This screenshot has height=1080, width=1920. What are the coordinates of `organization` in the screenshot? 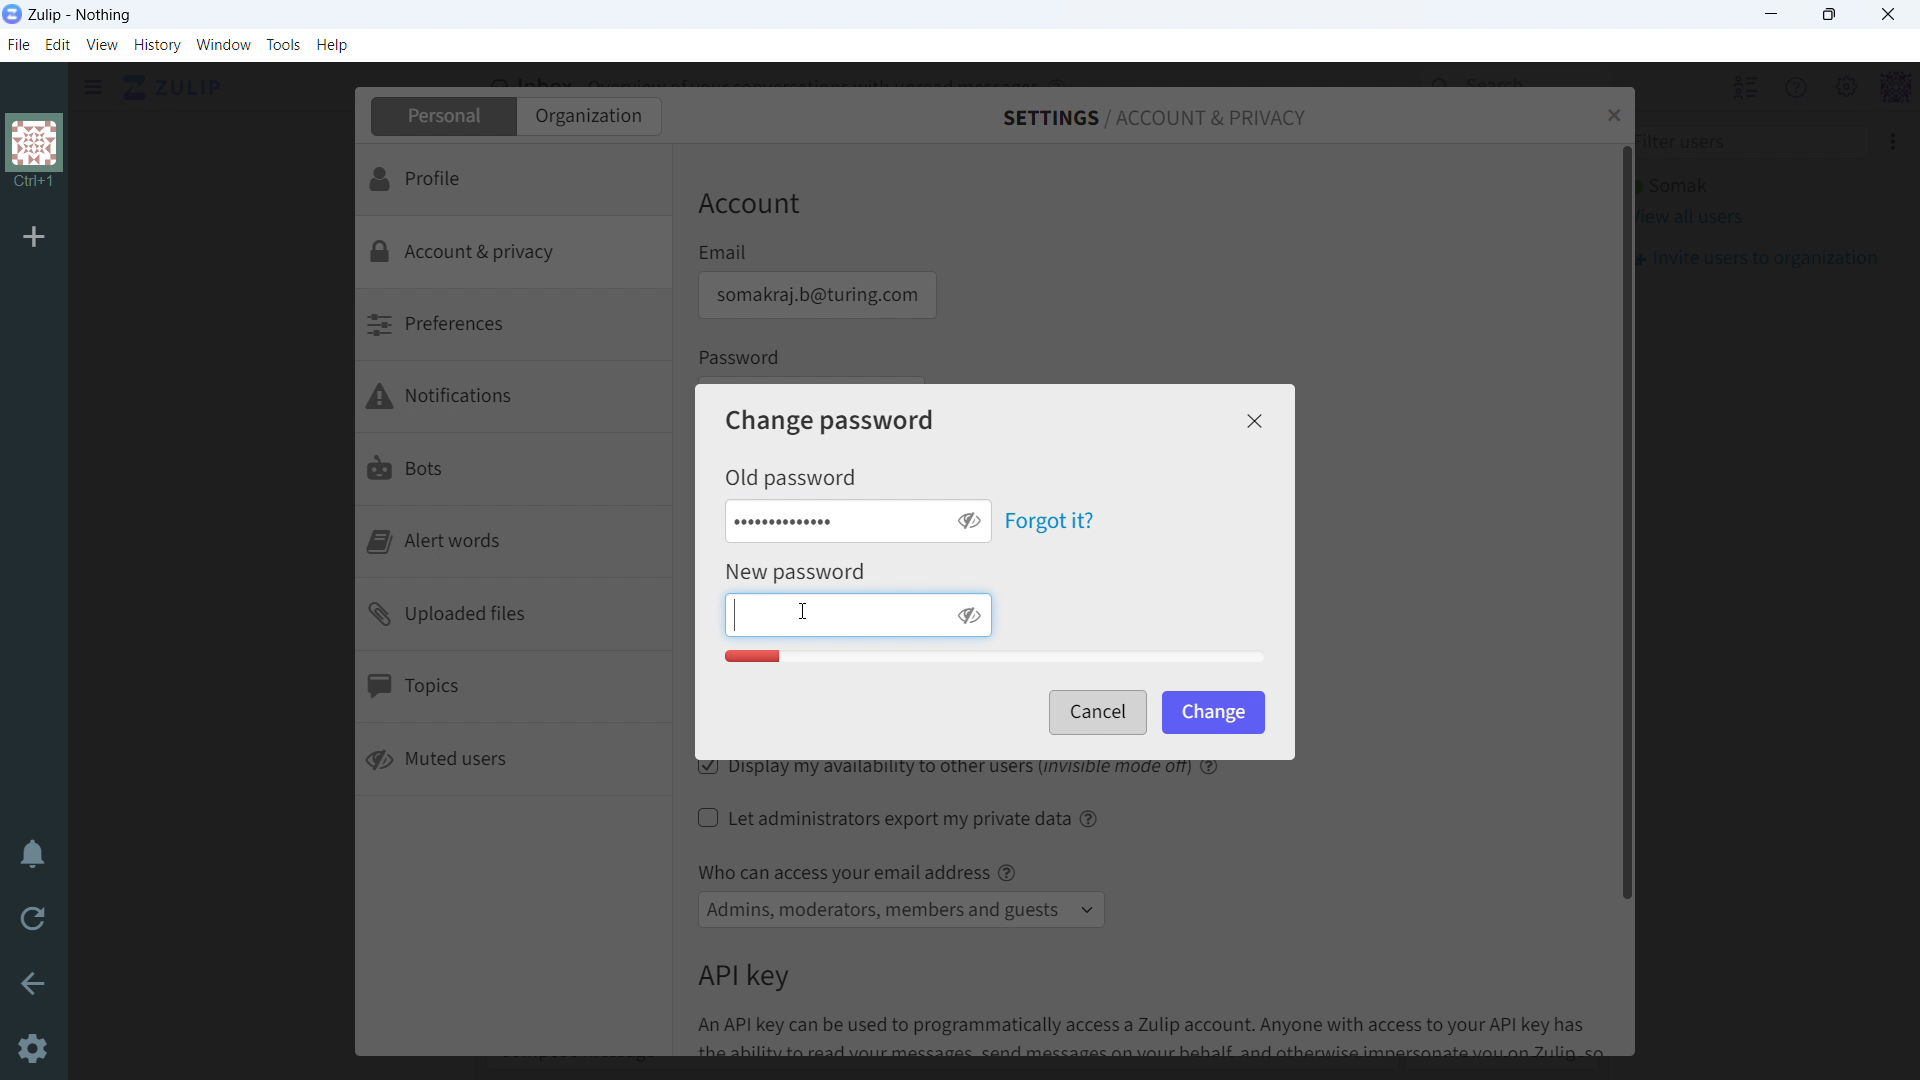 It's located at (588, 116).